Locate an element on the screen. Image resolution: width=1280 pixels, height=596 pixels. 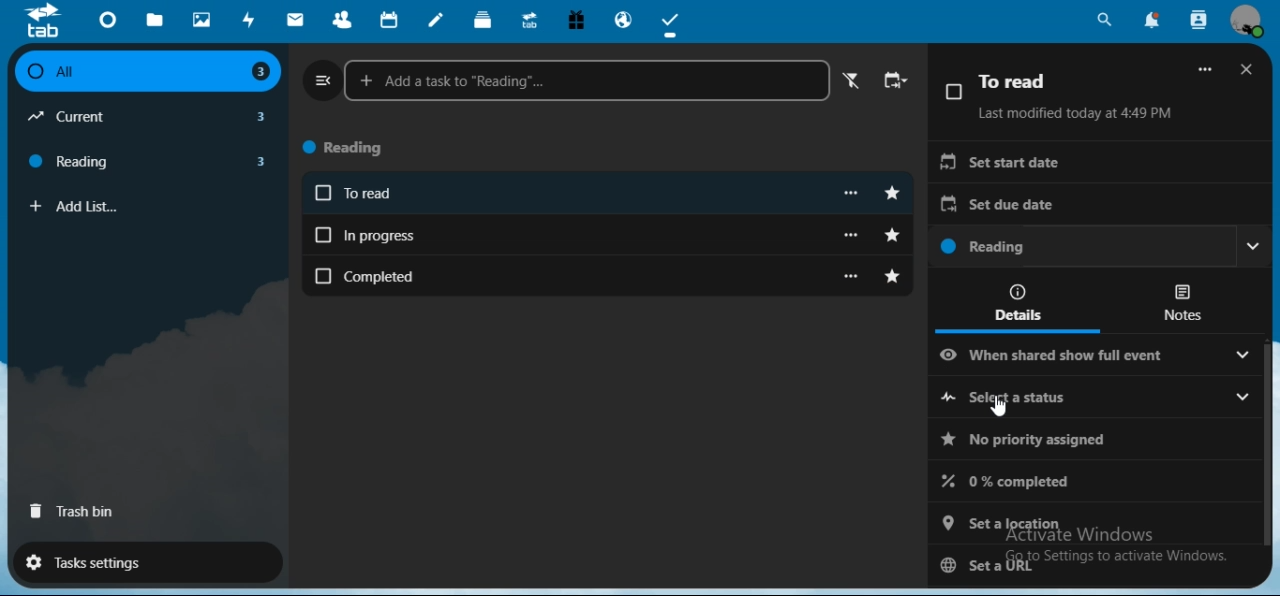
calendar is located at coordinates (390, 19).